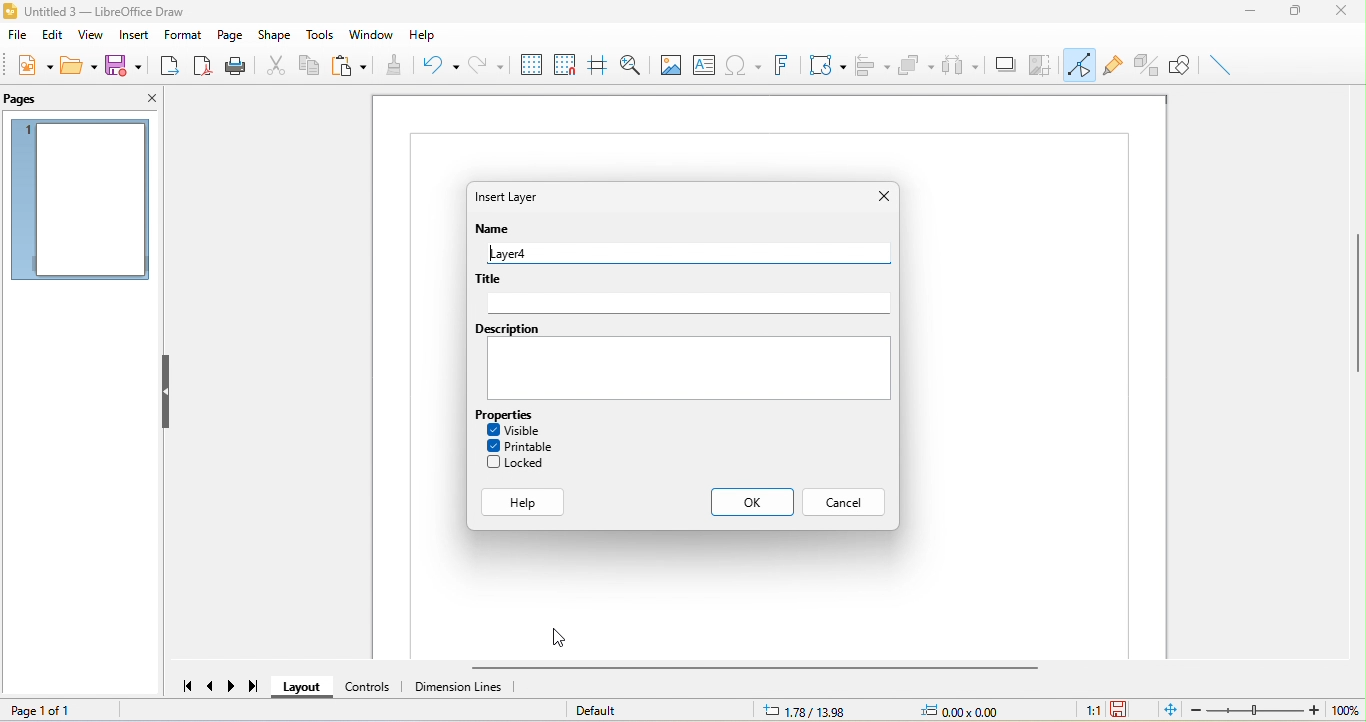 The width and height of the screenshot is (1366, 722). Describe the element at coordinates (622, 710) in the screenshot. I see `default` at that location.